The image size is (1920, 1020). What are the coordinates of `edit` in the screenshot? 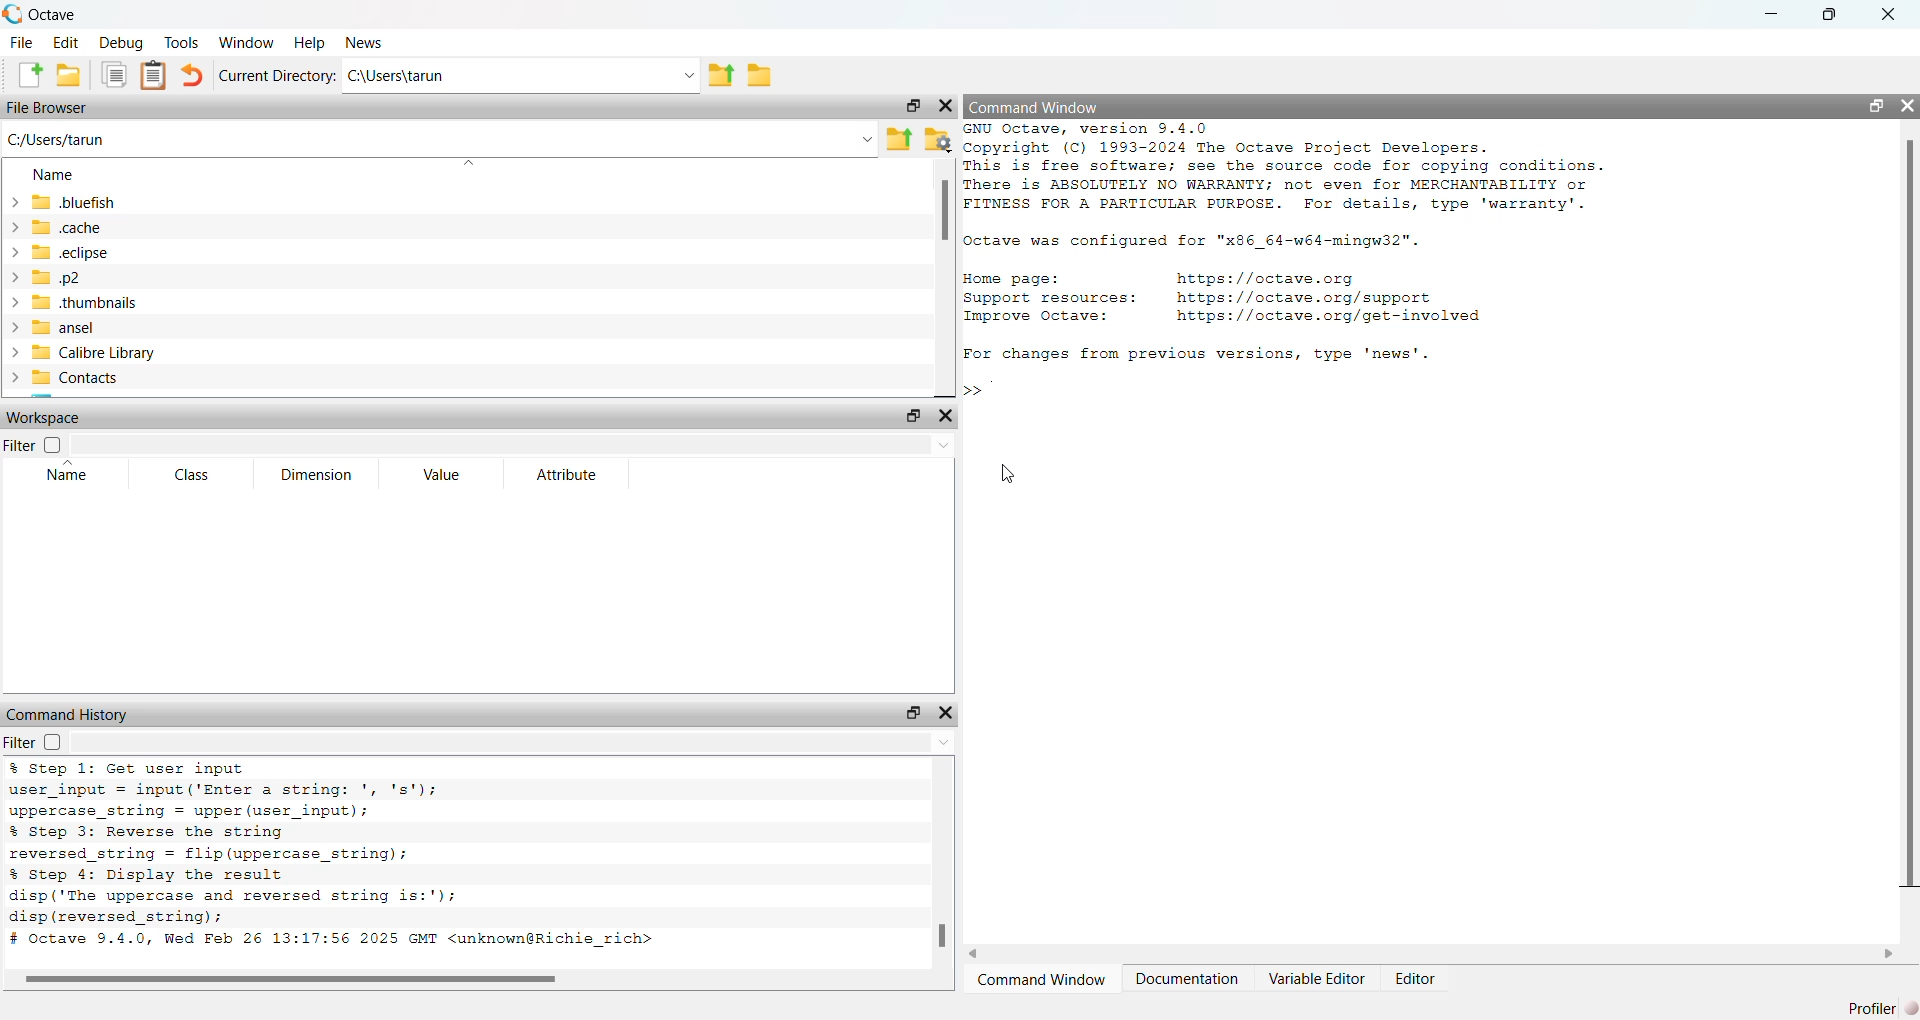 It's located at (69, 42).